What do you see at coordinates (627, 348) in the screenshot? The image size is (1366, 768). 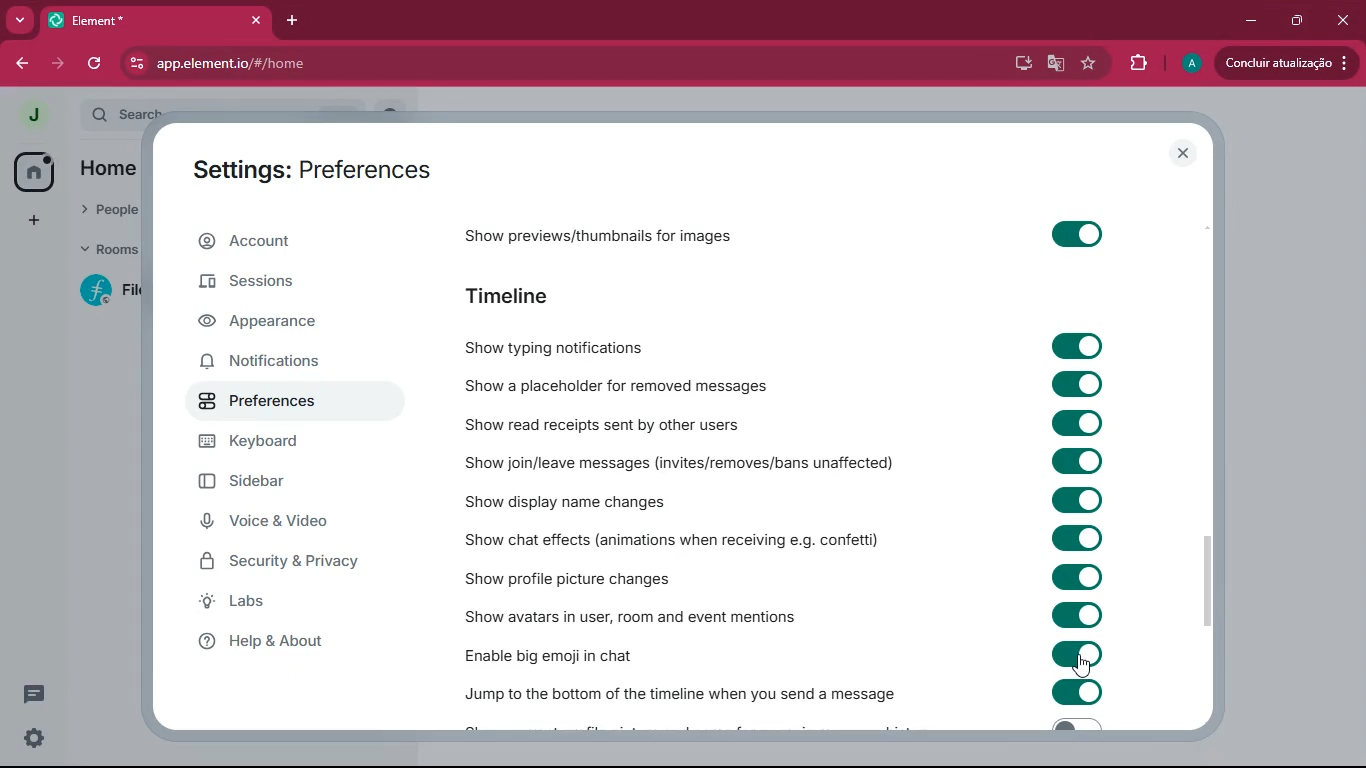 I see `show typing notifications` at bounding box center [627, 348].